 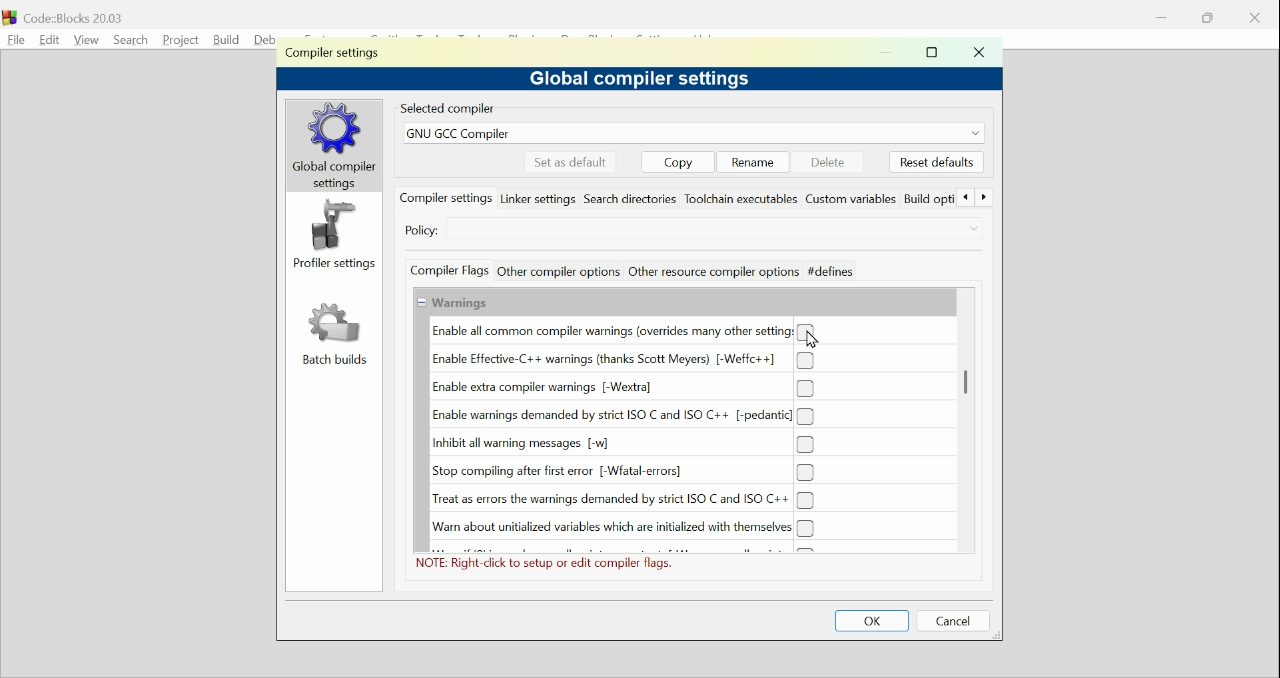 I want to click on Collapse/Expand Warnings, so click(x=453, y=303).